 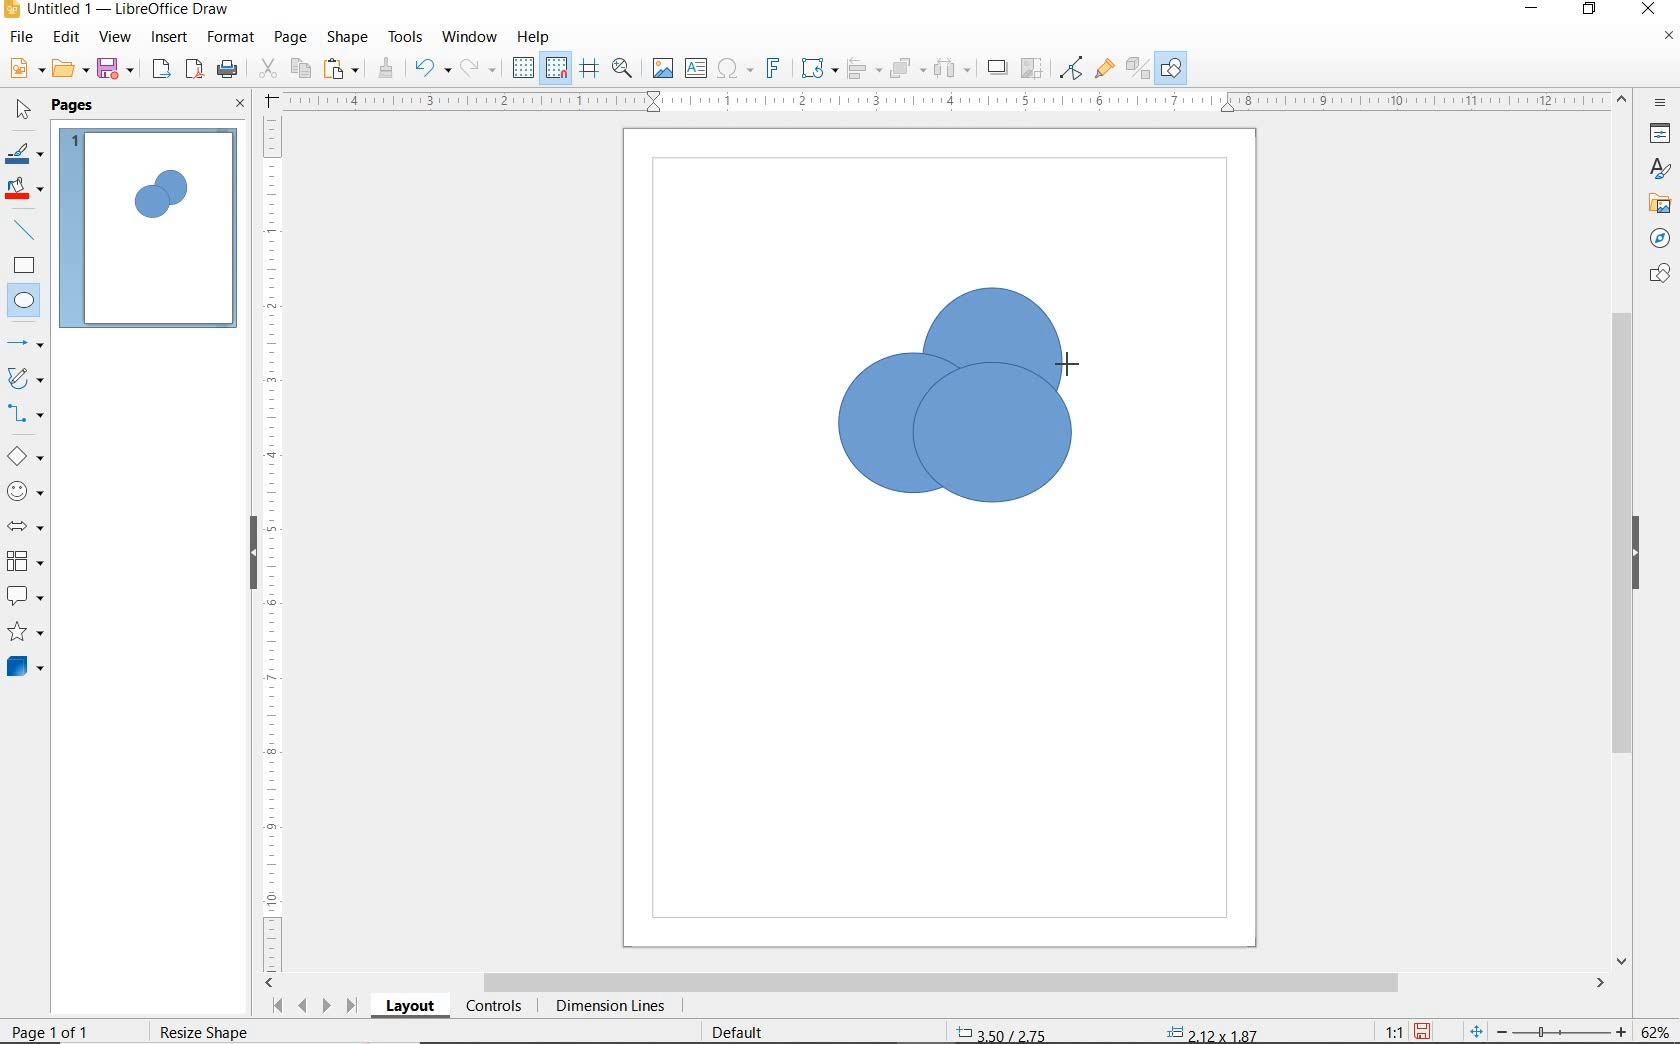 I want to click on CIRCLE ADDED, so click(x=150, y=201).